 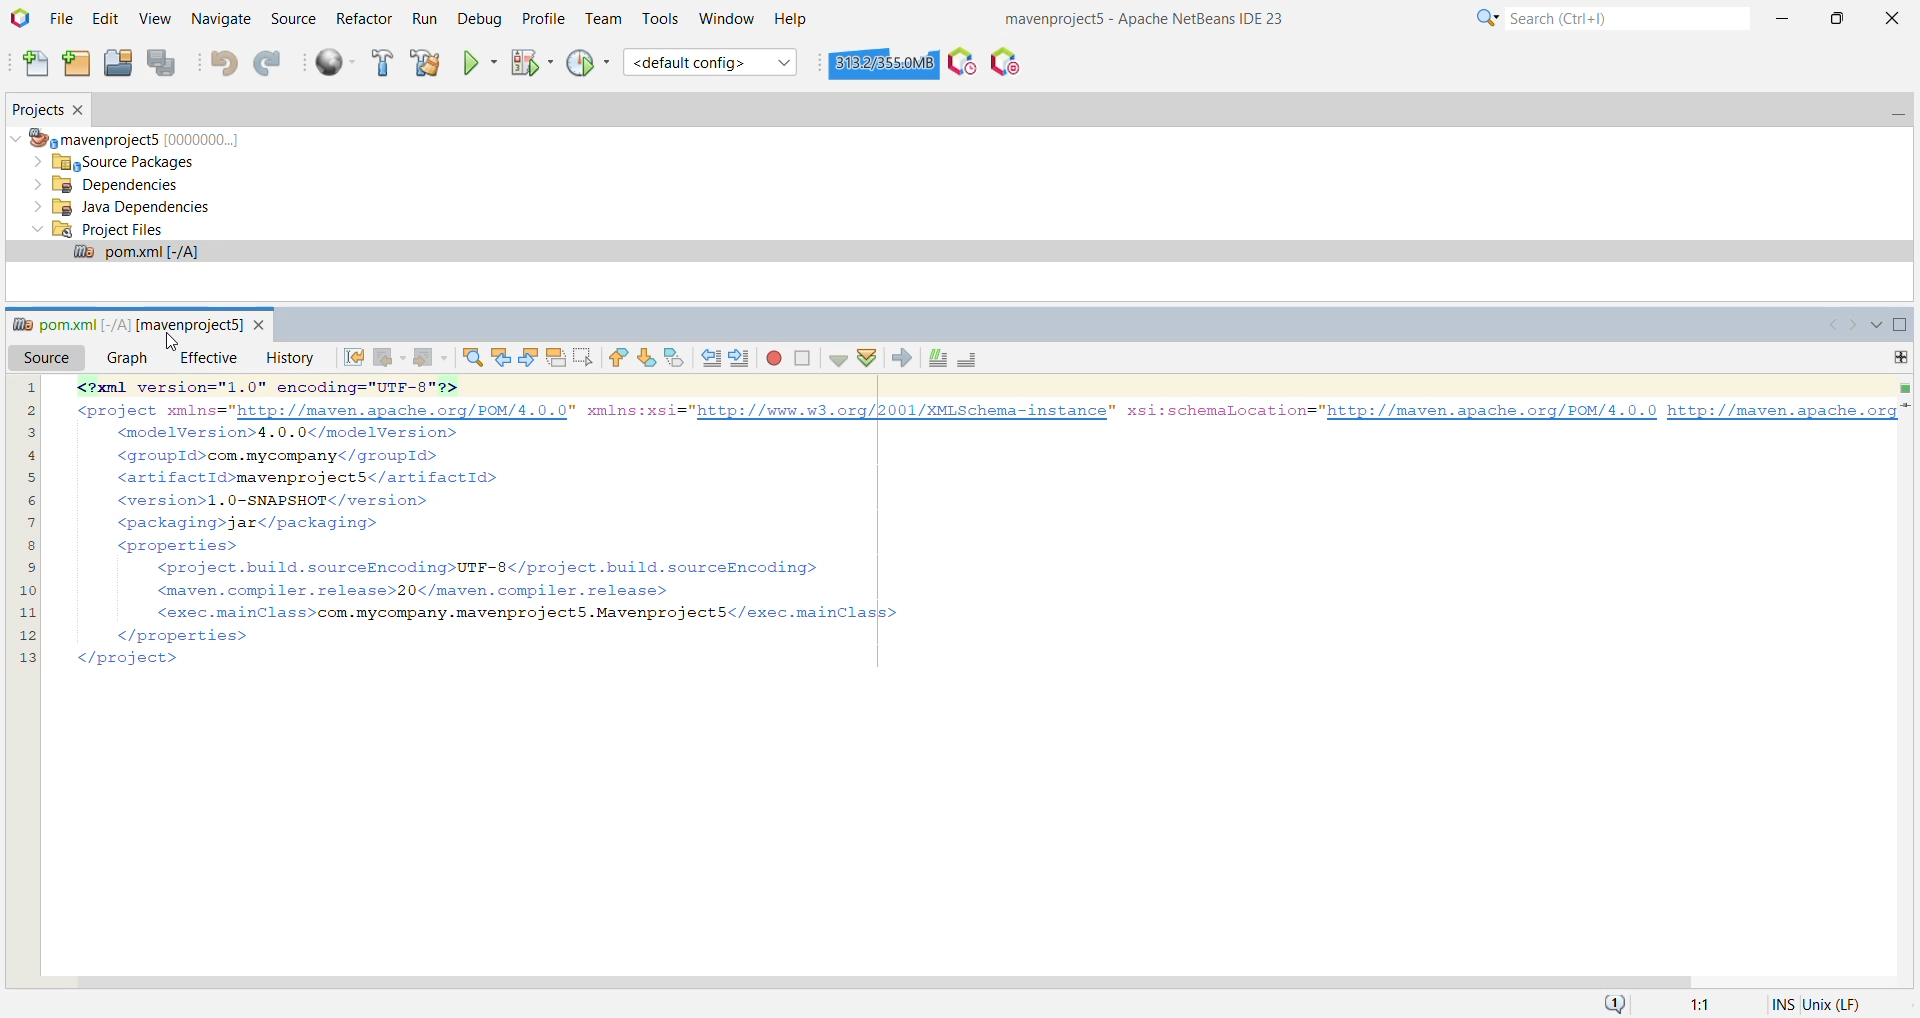 What do you see at coordinates (645, 358) in the screenshot?
I see `Next Bookmark` at bounding box center [645, 358].